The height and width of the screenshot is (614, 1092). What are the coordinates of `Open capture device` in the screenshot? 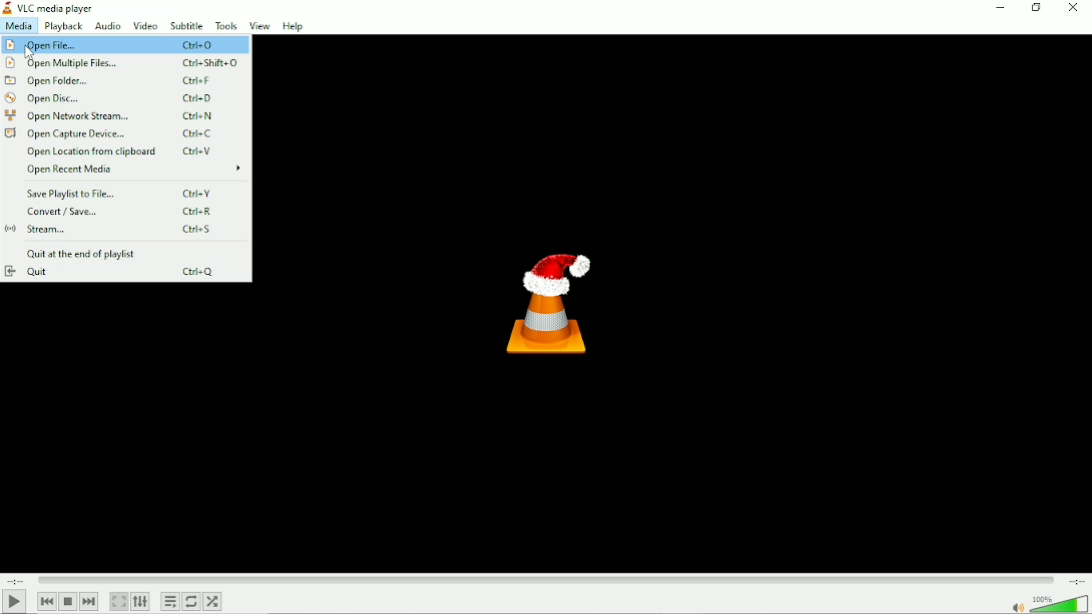 It's located at (117, 132).